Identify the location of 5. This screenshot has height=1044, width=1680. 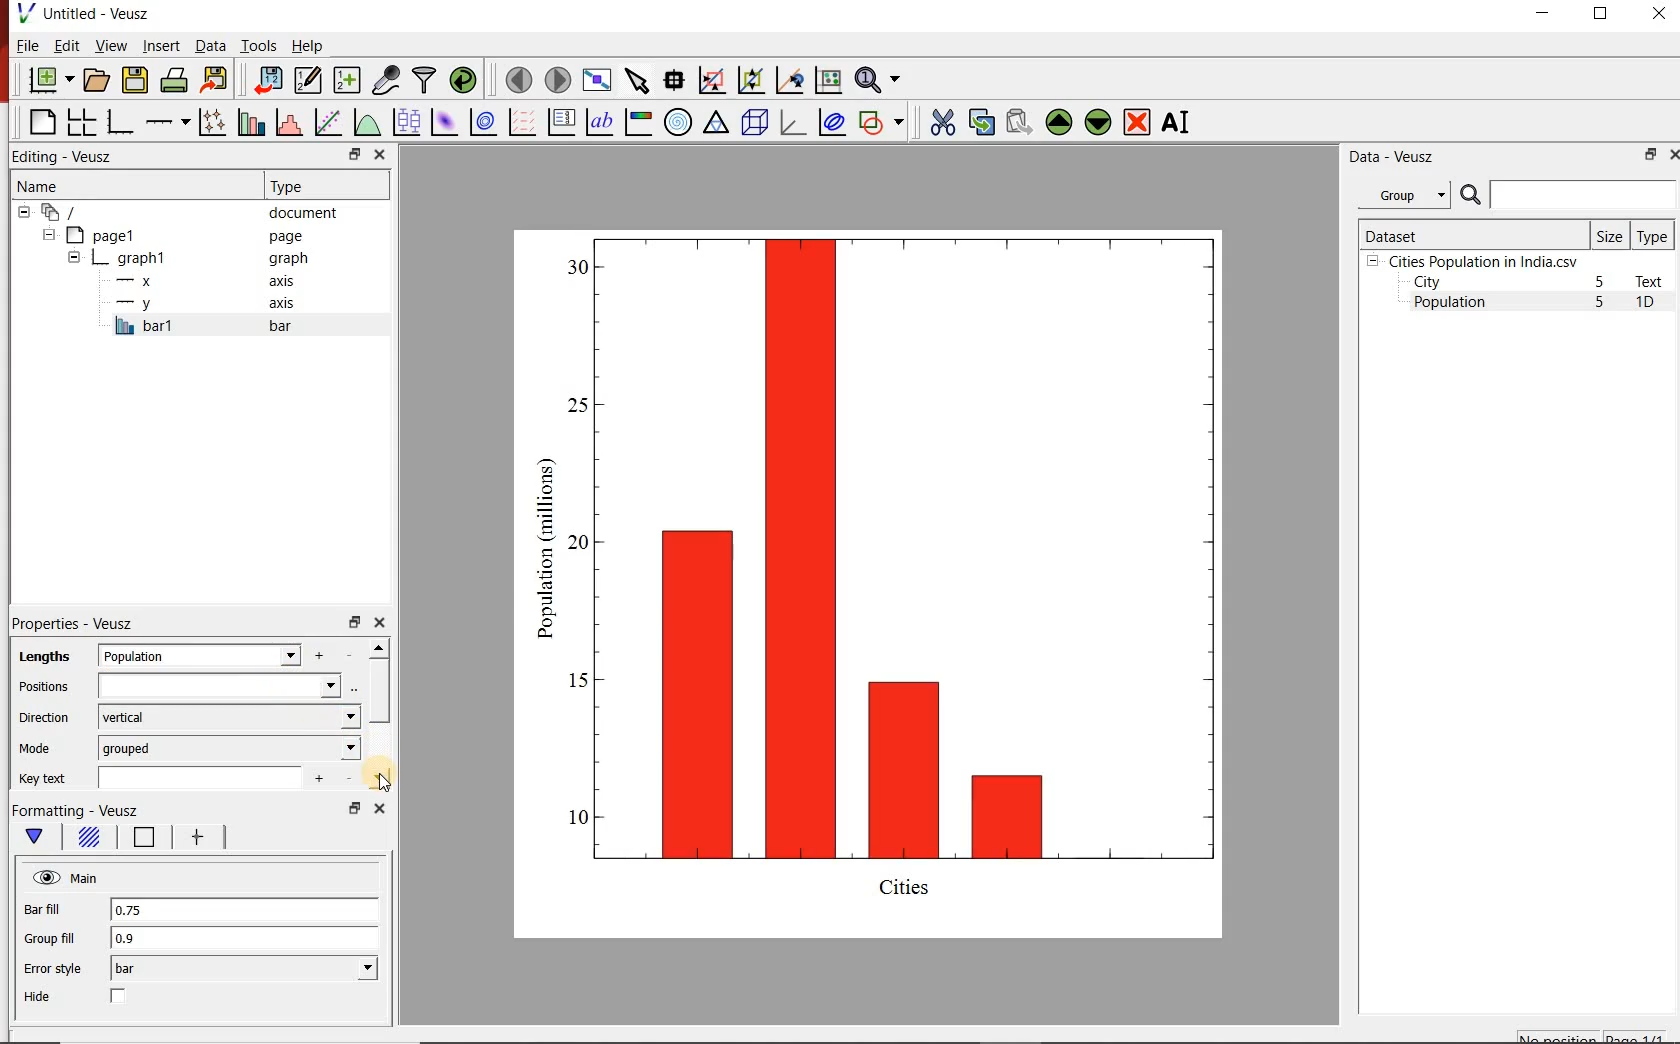
(1601, 303).